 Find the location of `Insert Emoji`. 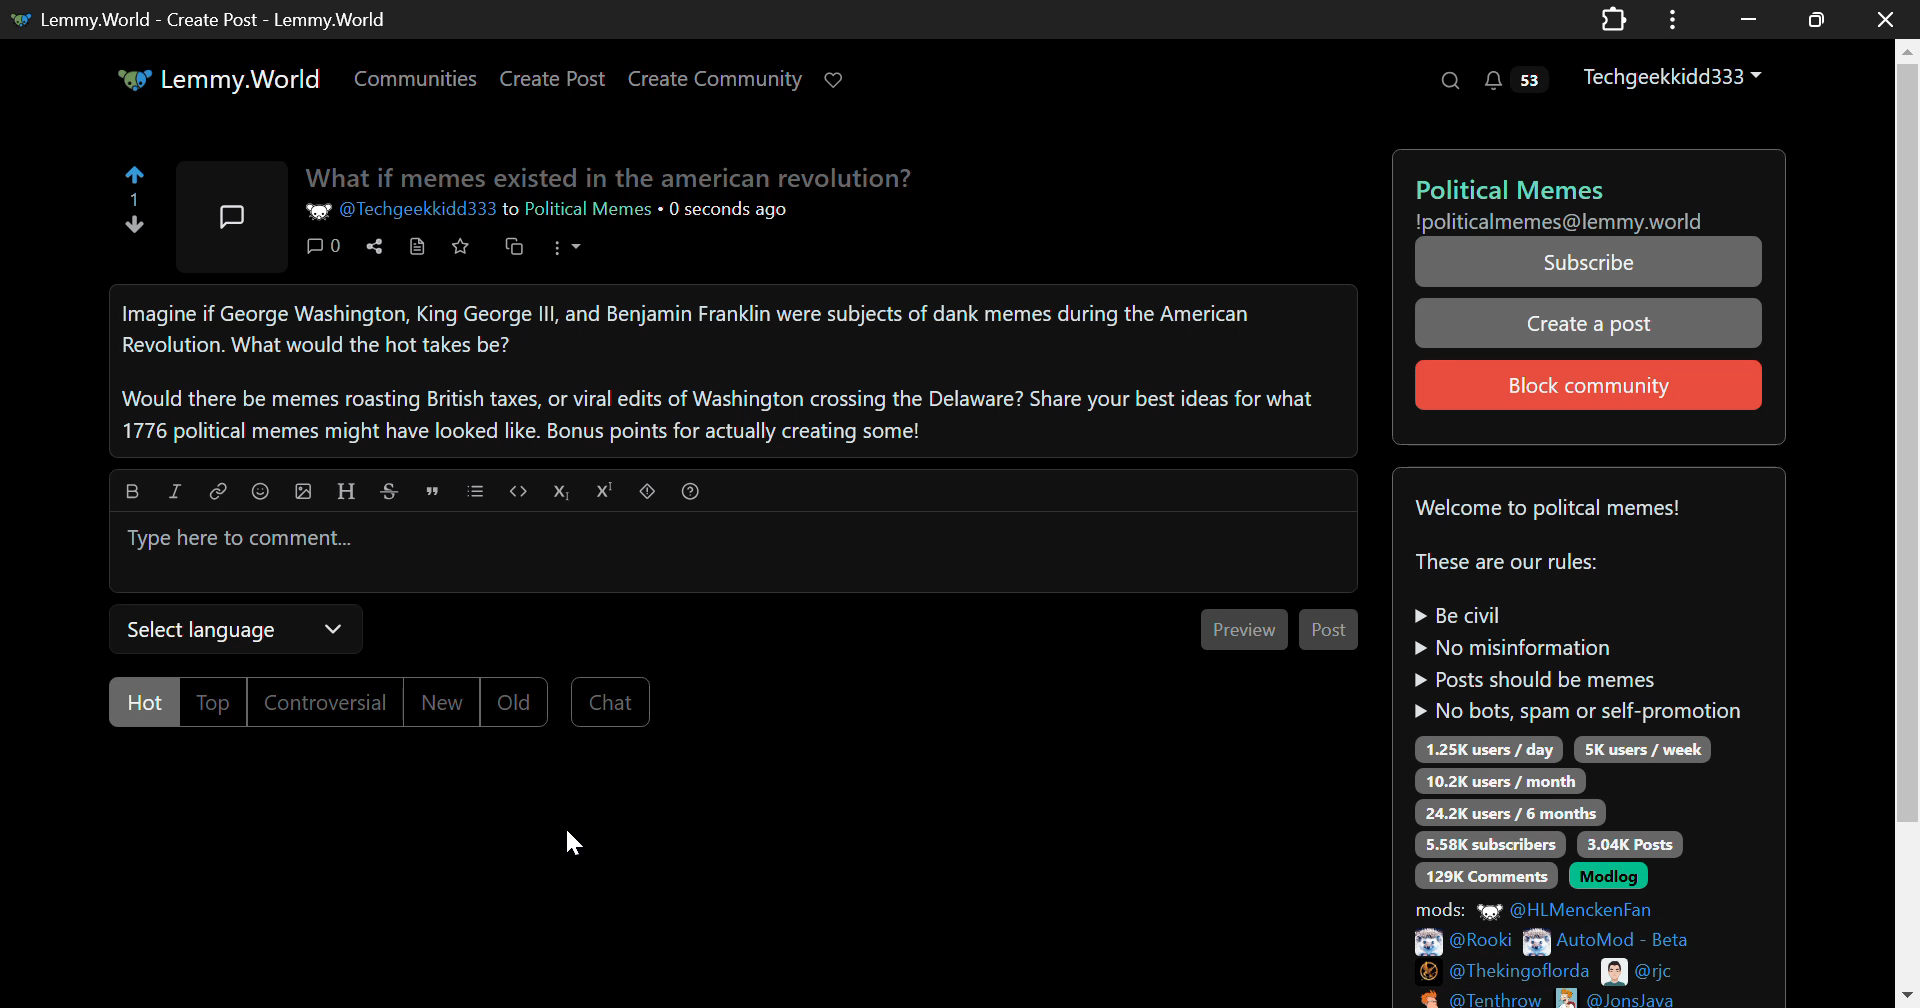

Insert Emoji is located at coordinates (264, 490).